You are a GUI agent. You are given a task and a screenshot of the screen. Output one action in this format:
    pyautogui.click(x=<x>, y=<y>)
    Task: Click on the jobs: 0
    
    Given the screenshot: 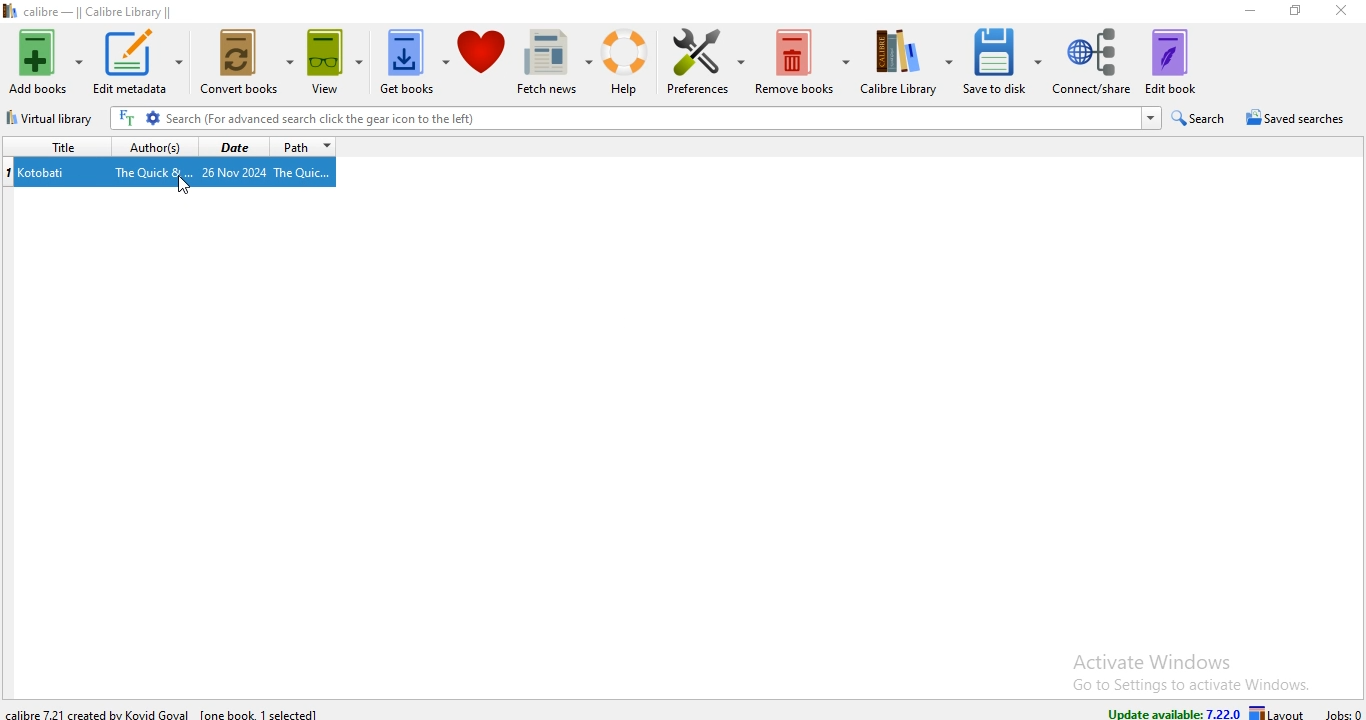 What is the action you would take?
    pyautogui.click(x=1343, y=711)
    